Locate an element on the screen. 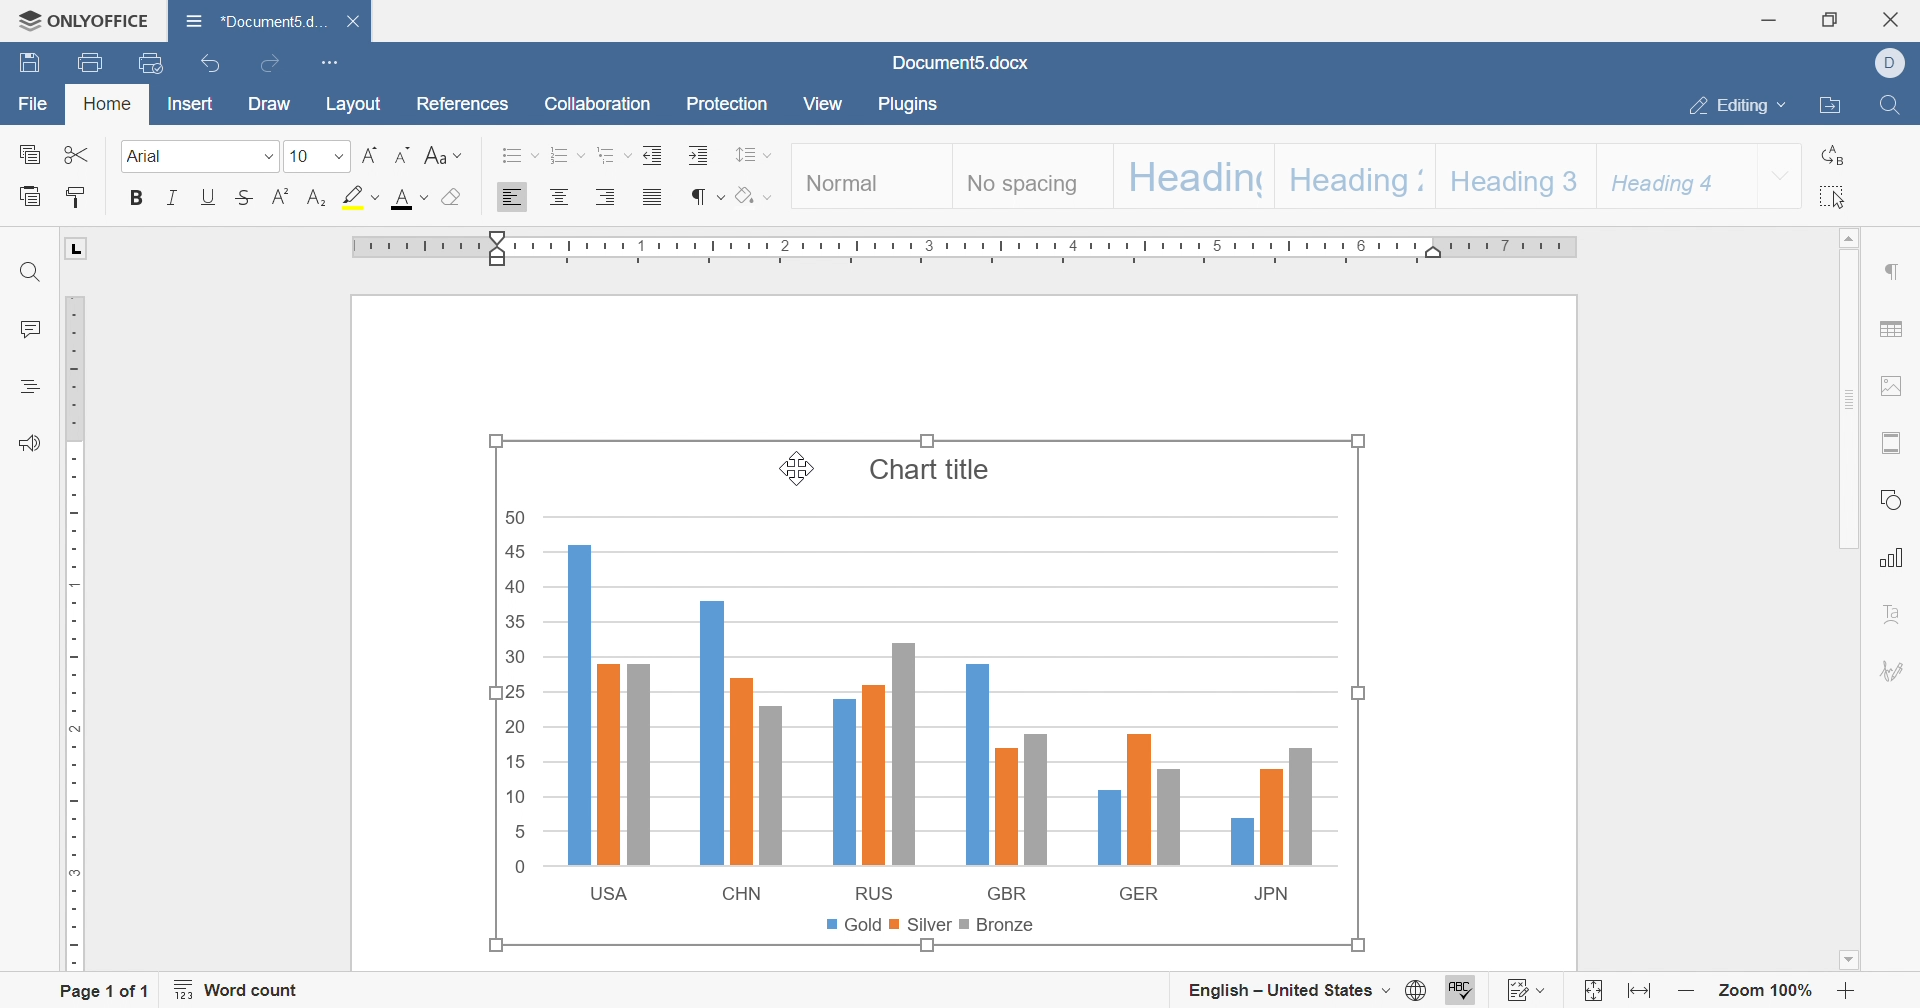  spell checking is located at coordinates (1464, 989).